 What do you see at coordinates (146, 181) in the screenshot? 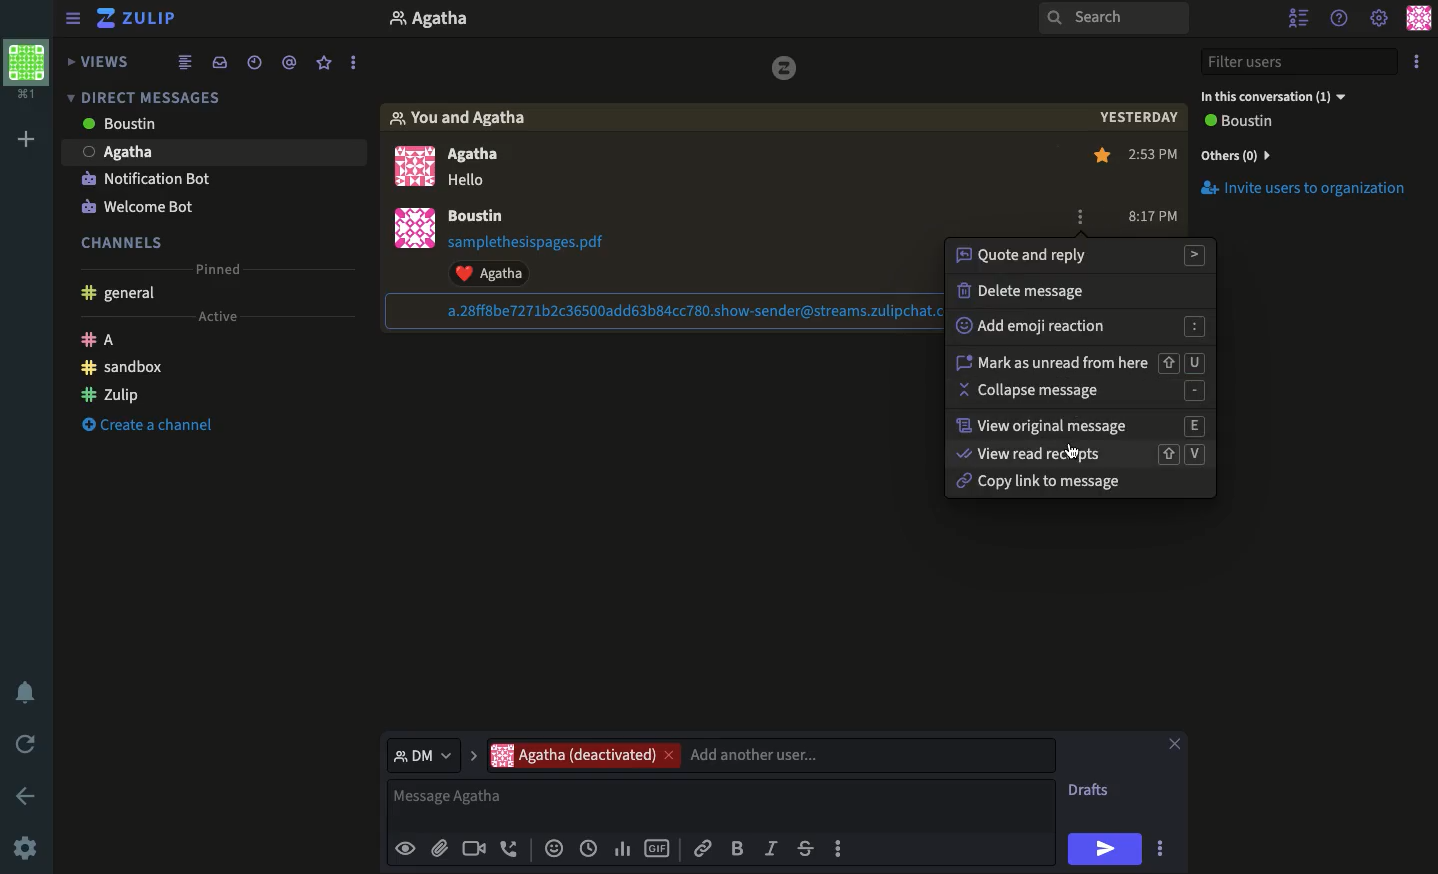
I see `Notification bot` at bounding box center [146, 181].